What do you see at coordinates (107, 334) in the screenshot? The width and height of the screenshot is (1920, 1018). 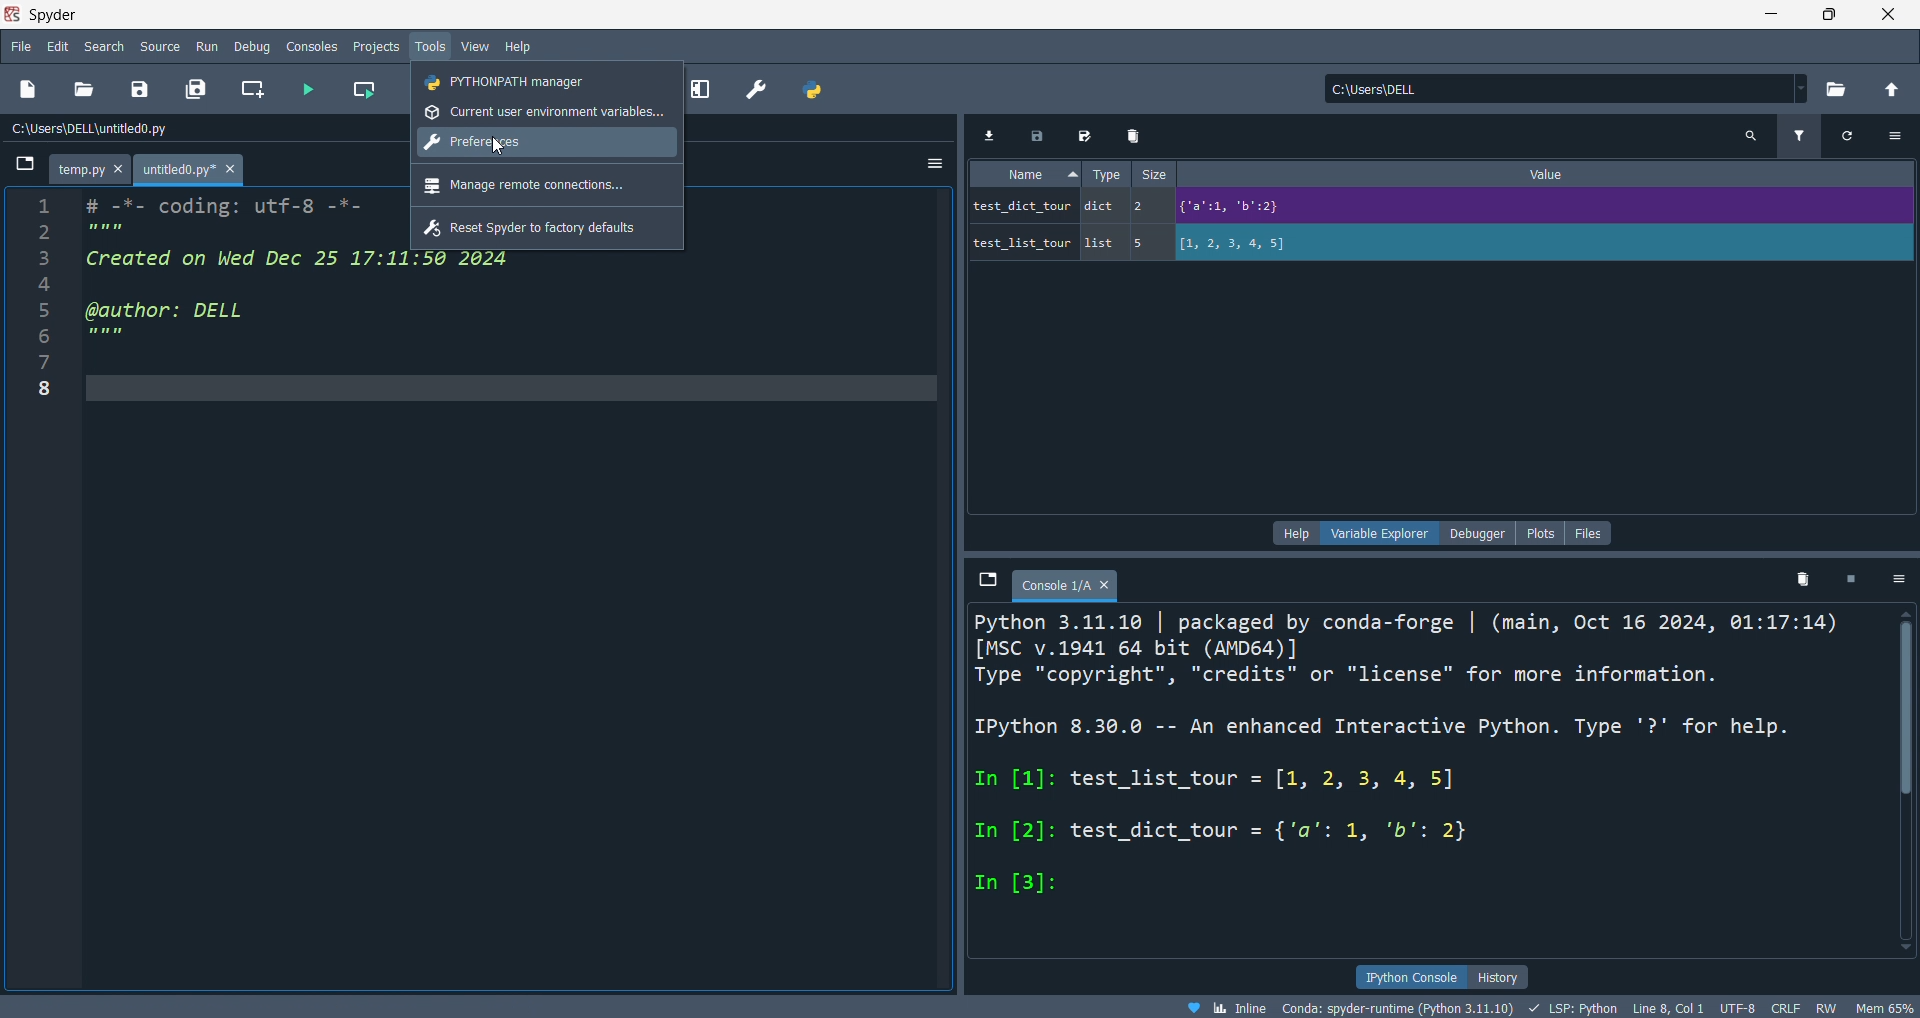 I see `6 """"` at bounding box center [107, 334].